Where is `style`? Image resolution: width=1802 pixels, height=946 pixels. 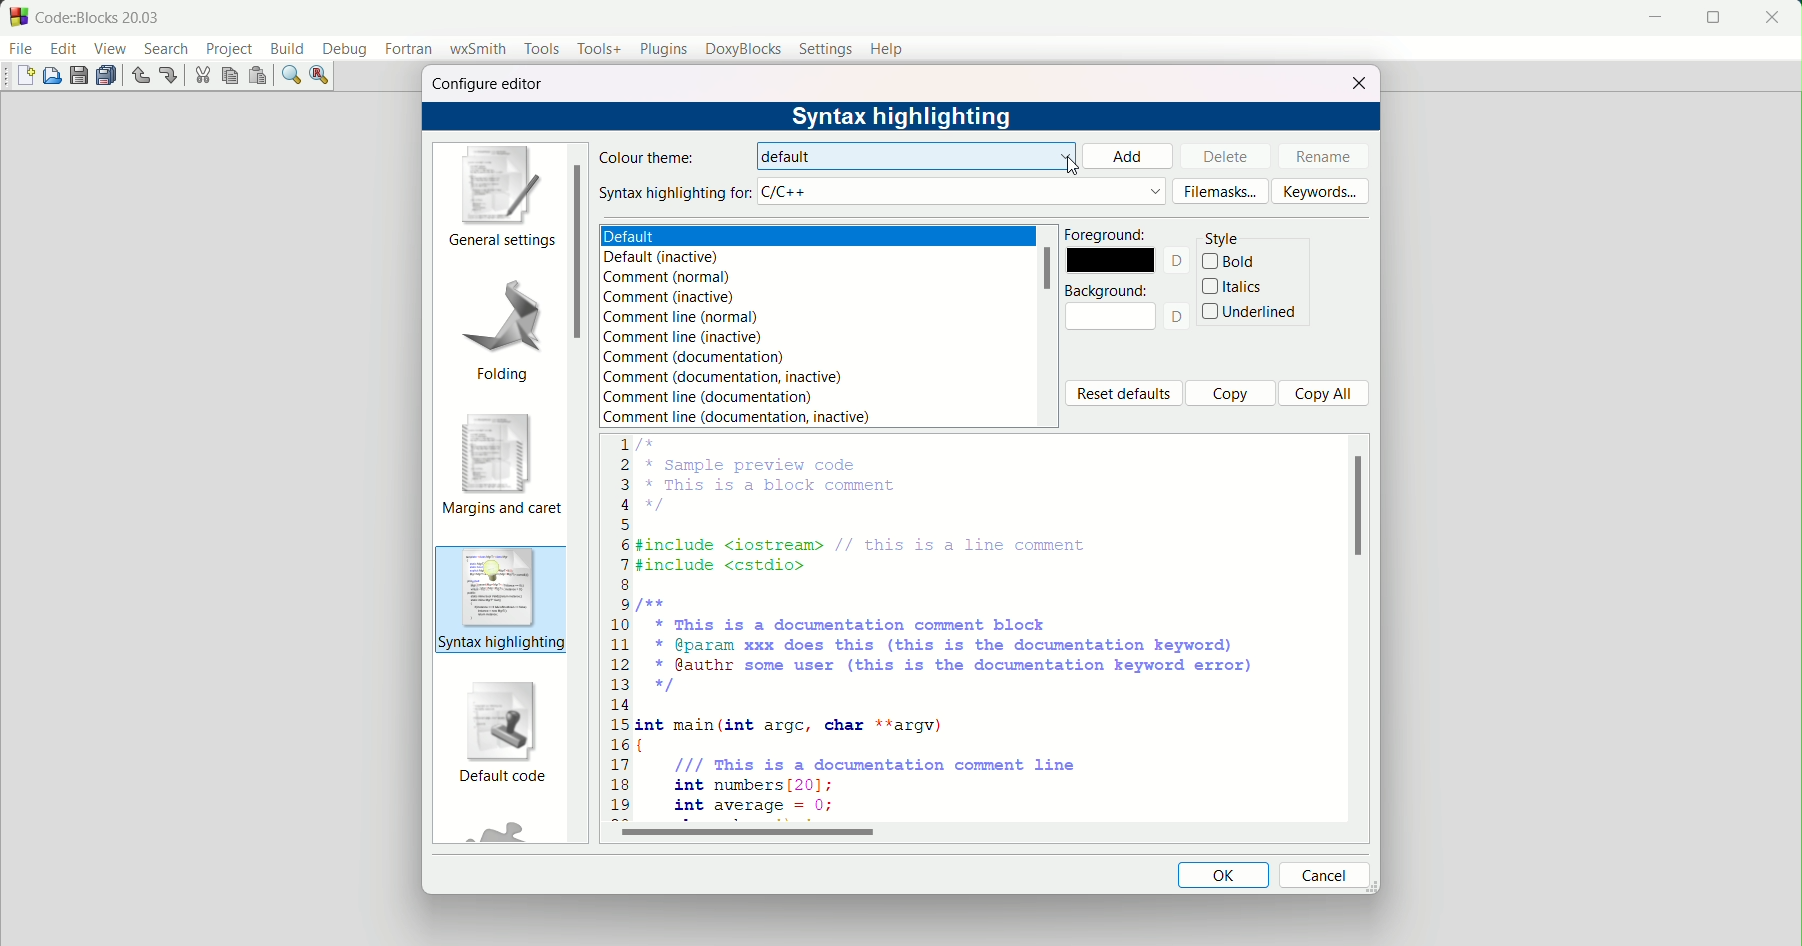 style is located at coordinates (1225, 239).